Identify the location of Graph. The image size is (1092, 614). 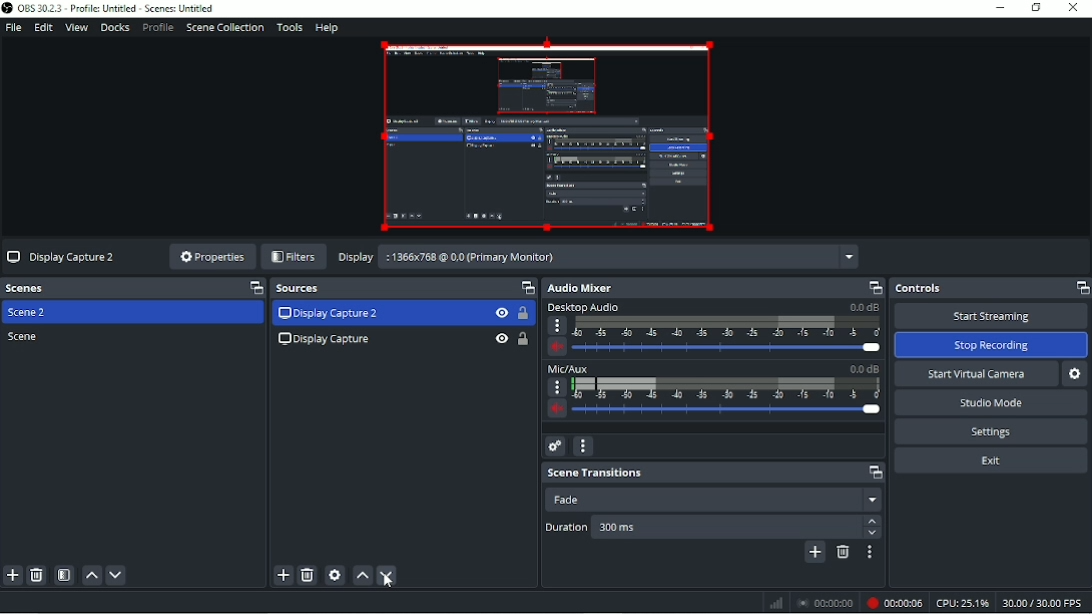
(773, 604).